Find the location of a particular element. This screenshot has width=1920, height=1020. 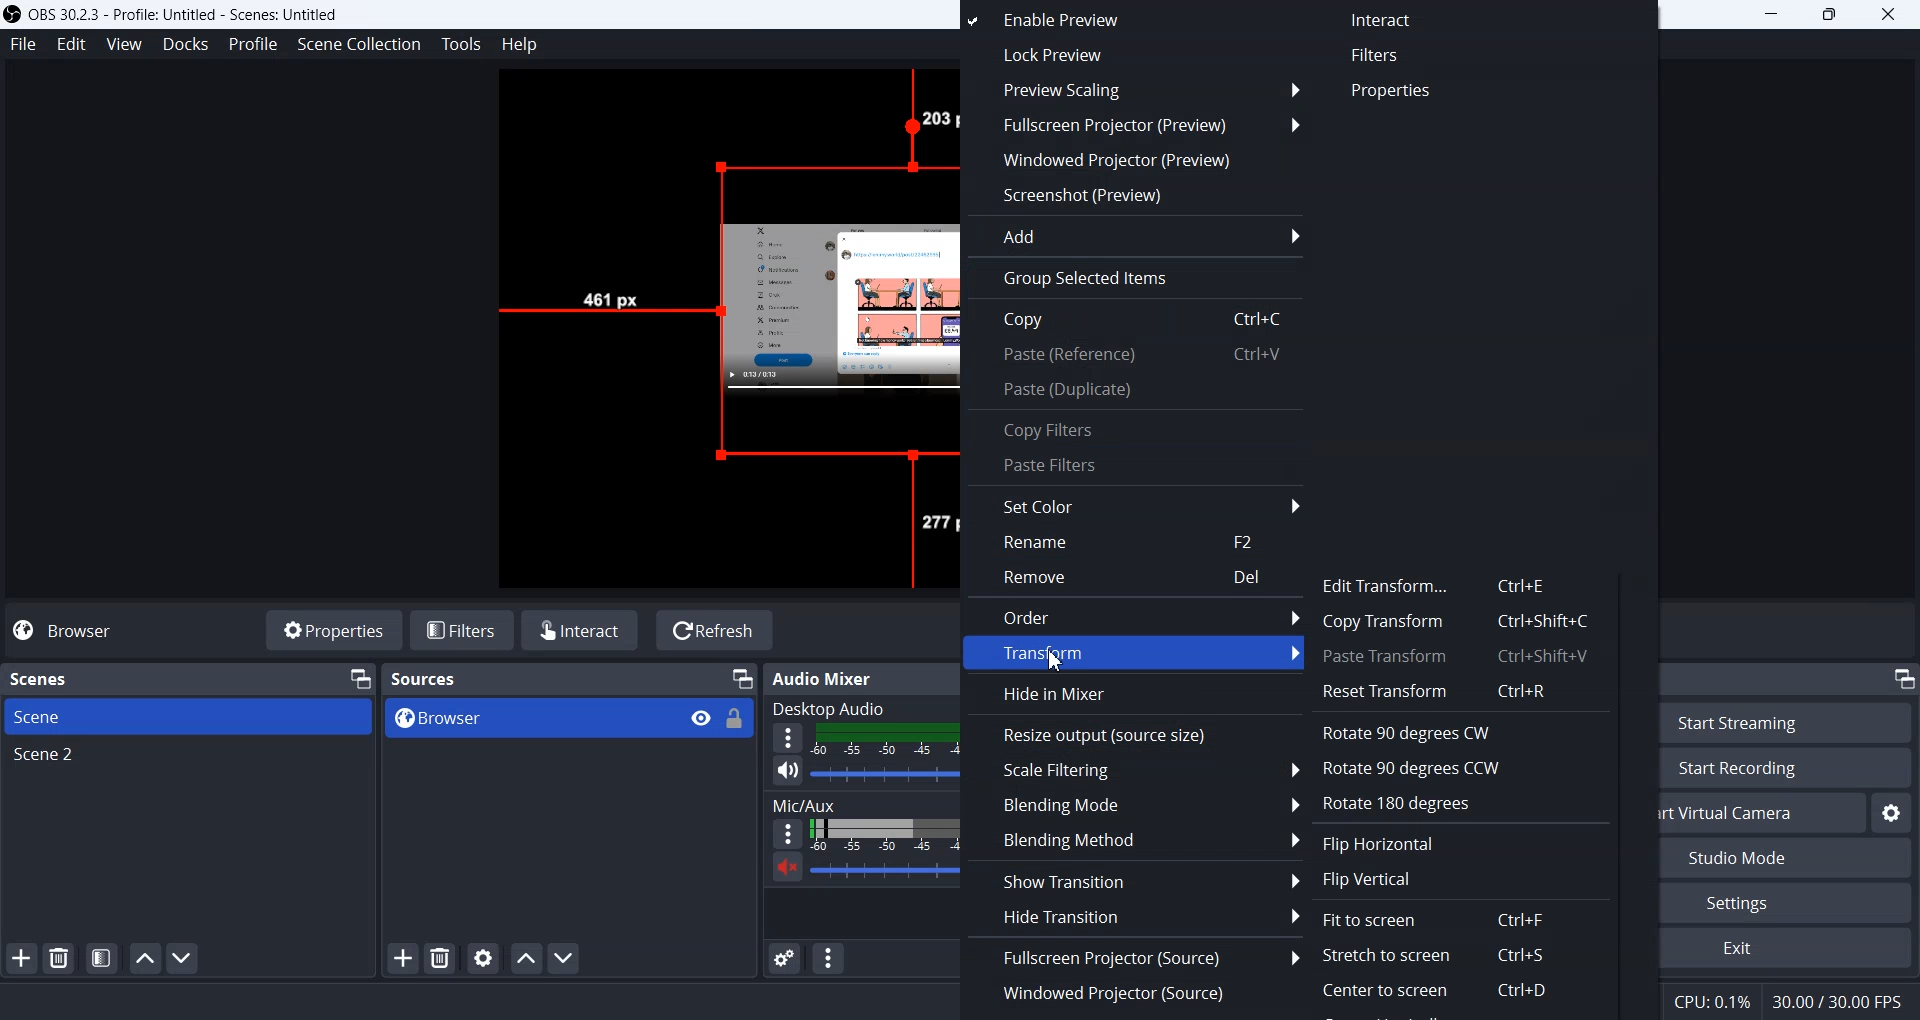

CPU: 0.1% is located at coordinates (1713, 999).